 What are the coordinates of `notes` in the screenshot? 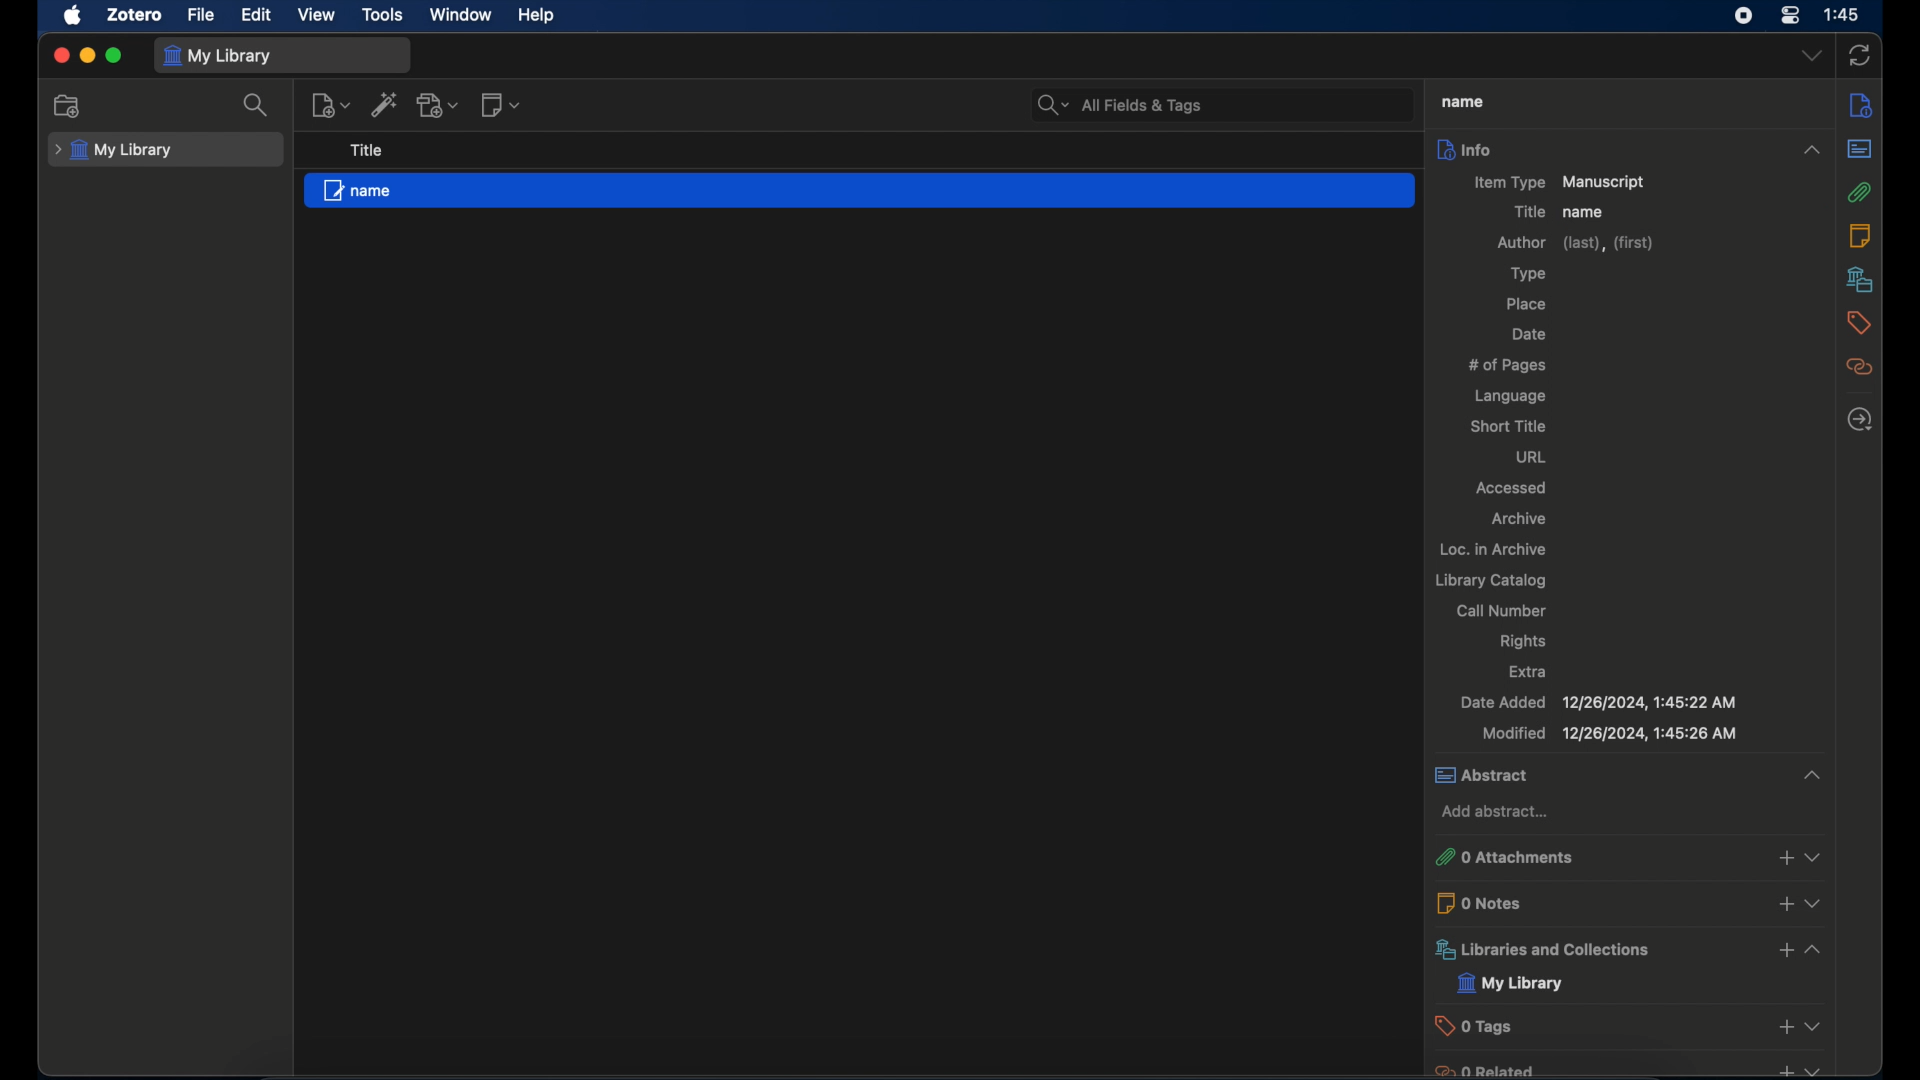 It's located at (1861, 236).